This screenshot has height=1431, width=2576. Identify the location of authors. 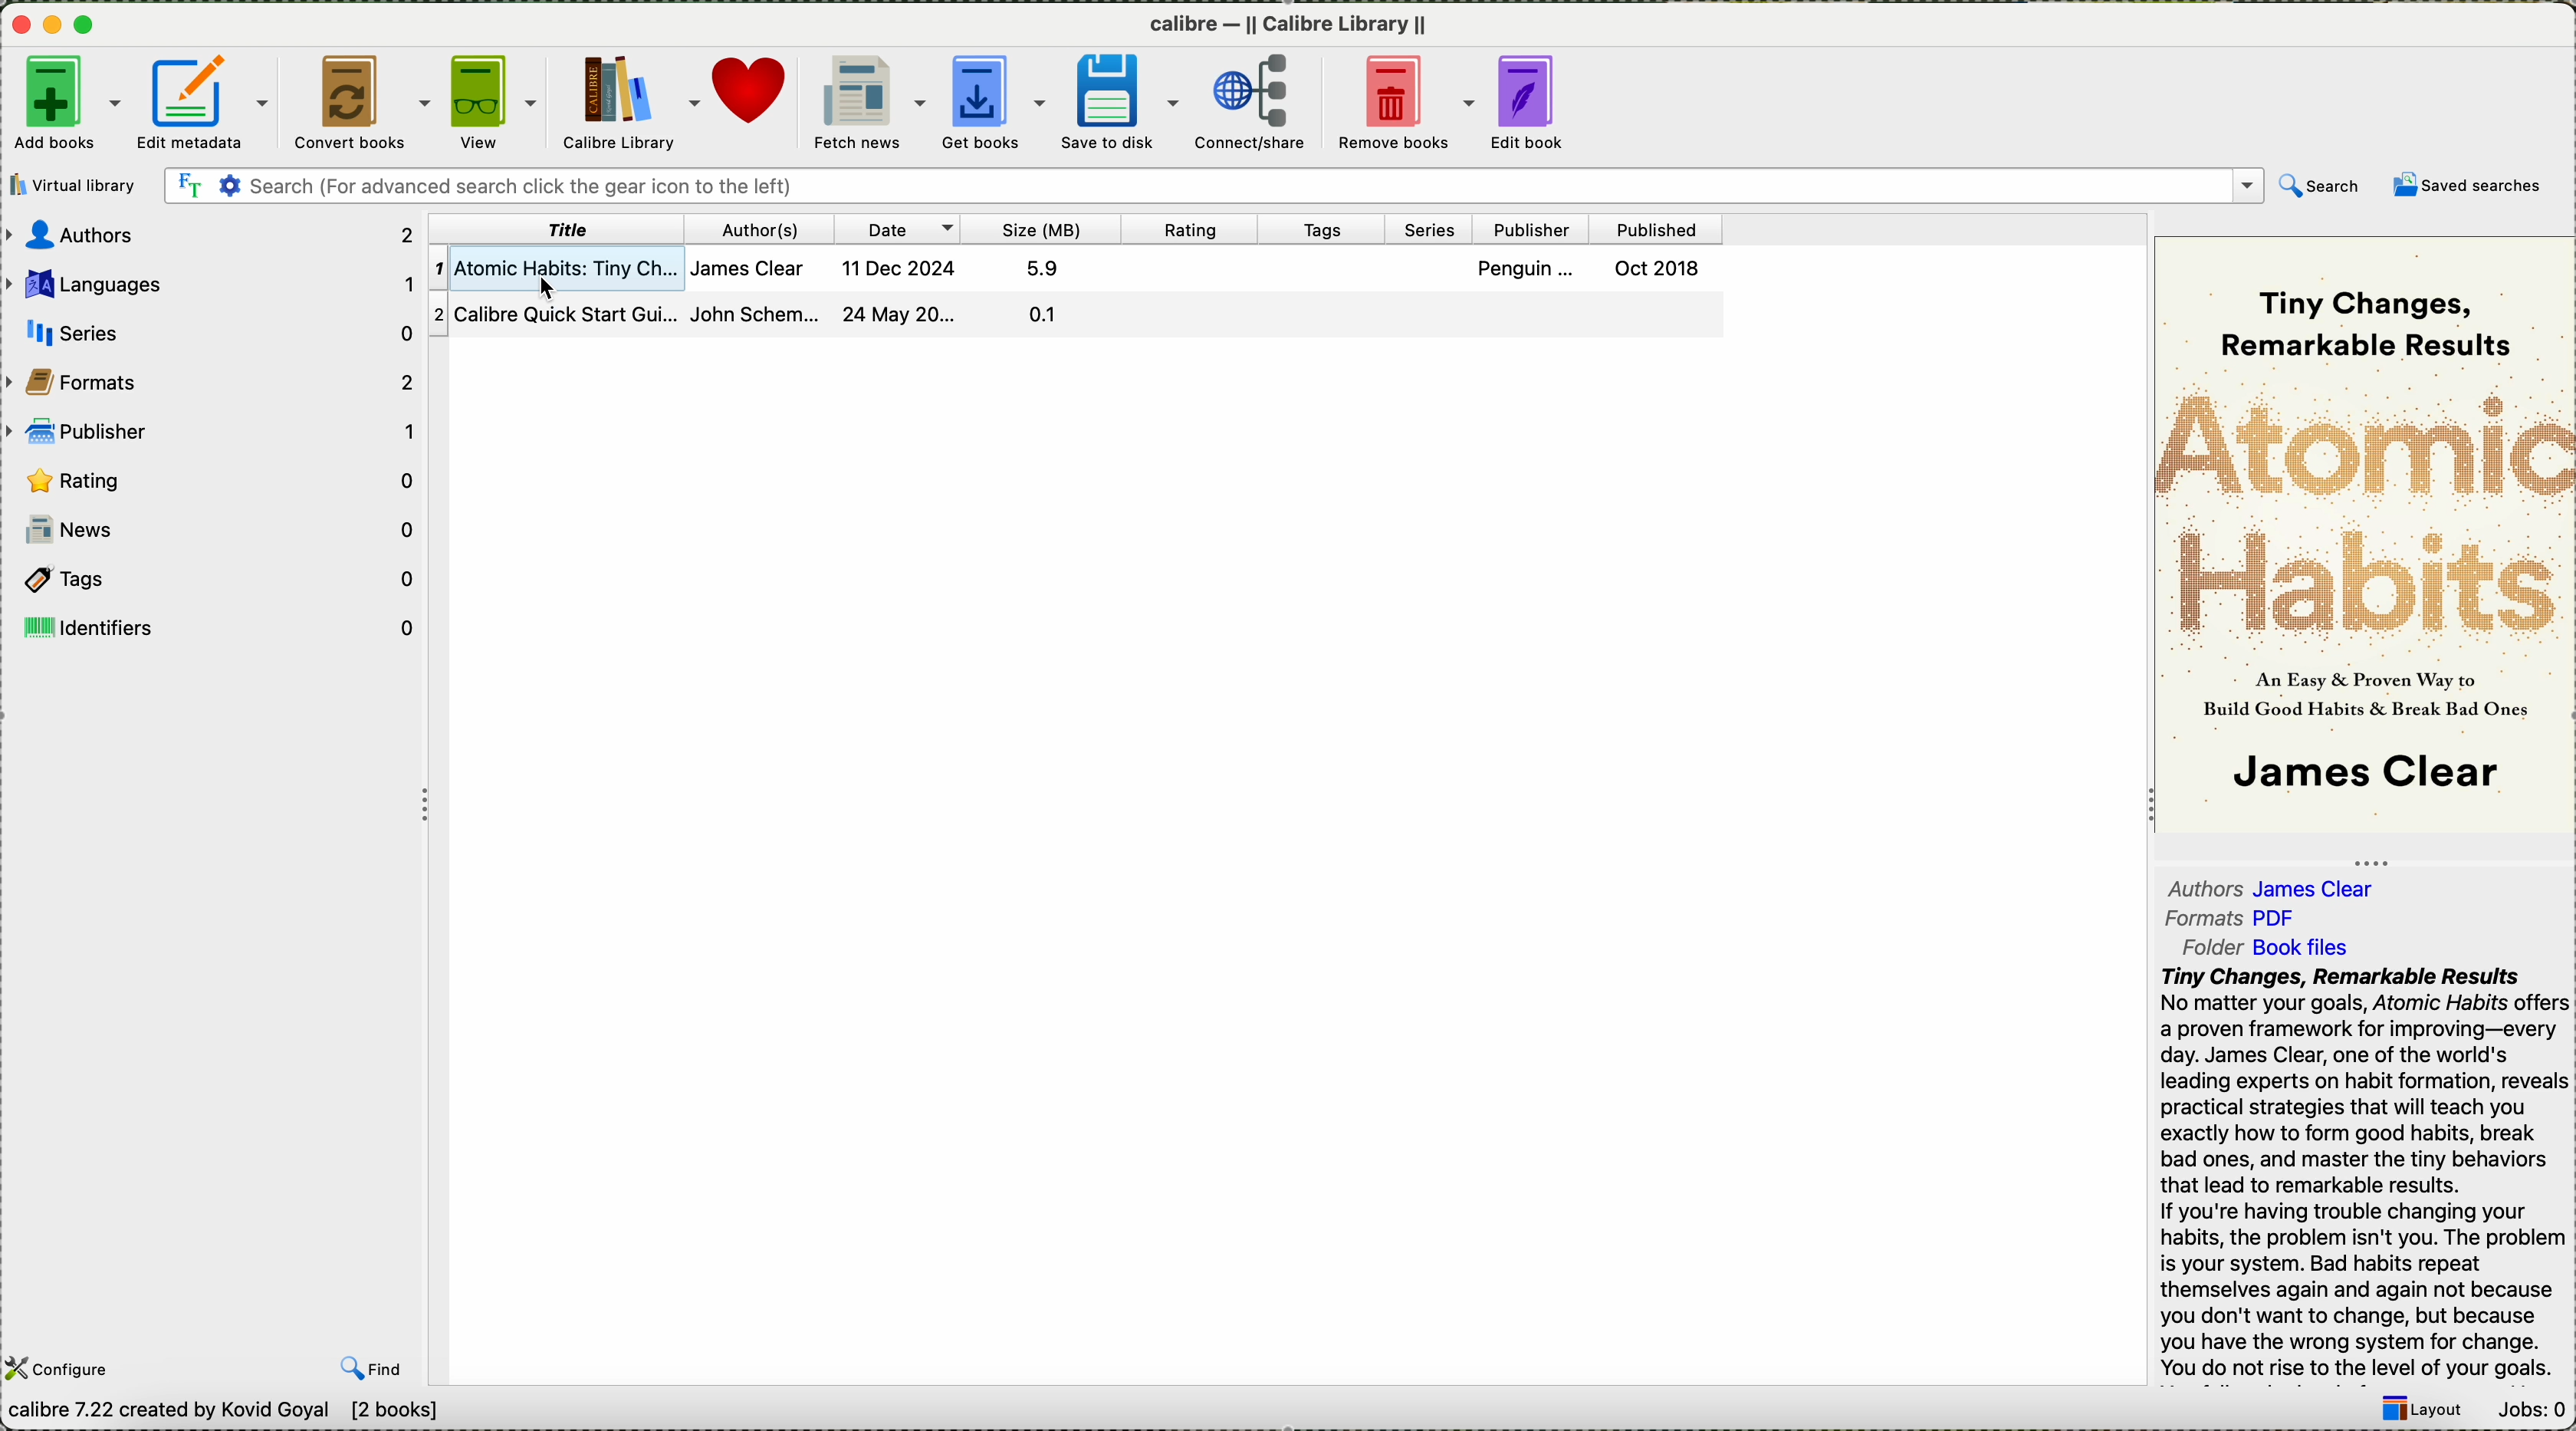
(765, 228).